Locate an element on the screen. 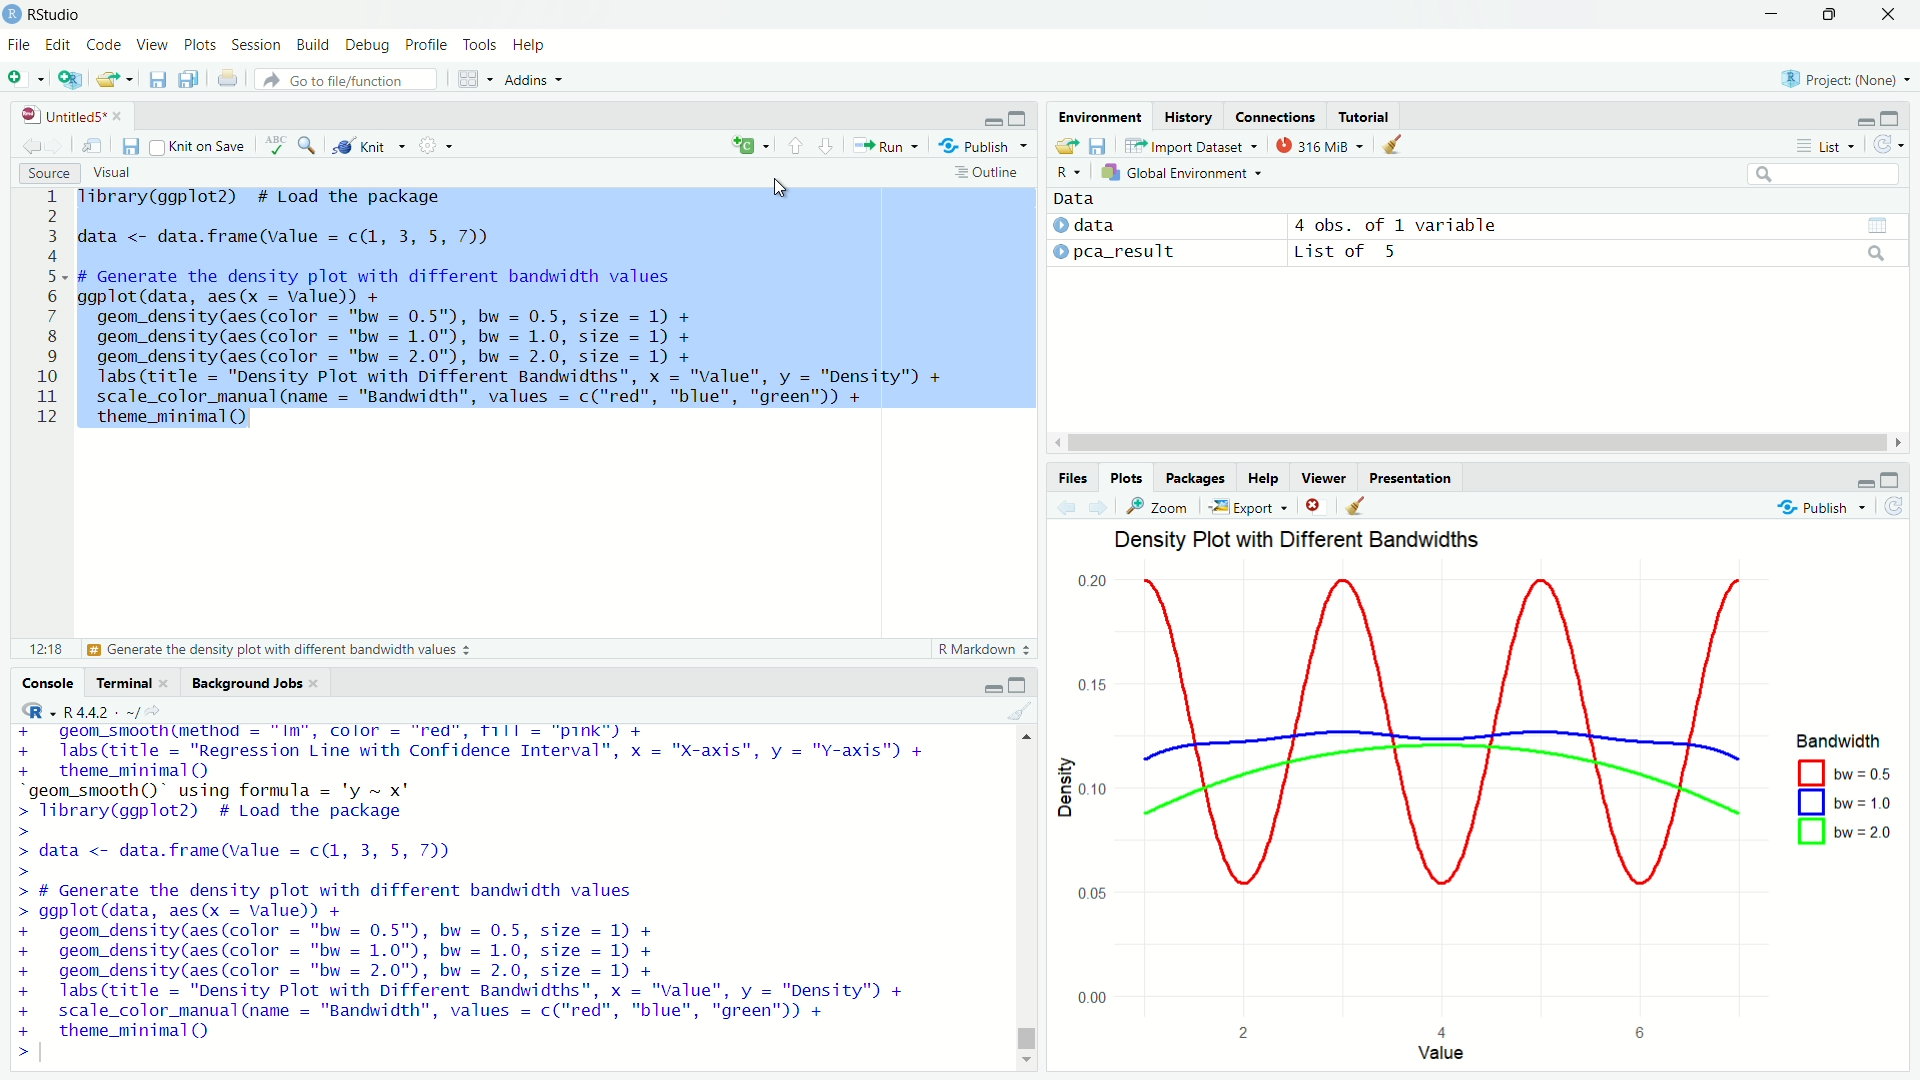  library(ggplot2) # Load the package

data <- data.frame(value = c(1, 3, 5, 7))

# Generate the density plot with different bandwidth values

ggplot(data, aes(x = value)) + bi
geom_density(aes(color = "bw = 0.5"), bw = 0.5, size = 1) +
geom_density(aes(color = "bw = 1.0"), bw = 1.0, size = 1) +
geom_density(aes(color = "bw = 2.0"), bw = 2.0, size = 1) +
labs(title = "Density Plot with Different Bandwidths", x = "value", y = "Density") +
scale_color_manual(name = "Bandwidth", values = c("red", "blue", "green")) +
theme_minimalQ), is located at coordinates (515, 310).